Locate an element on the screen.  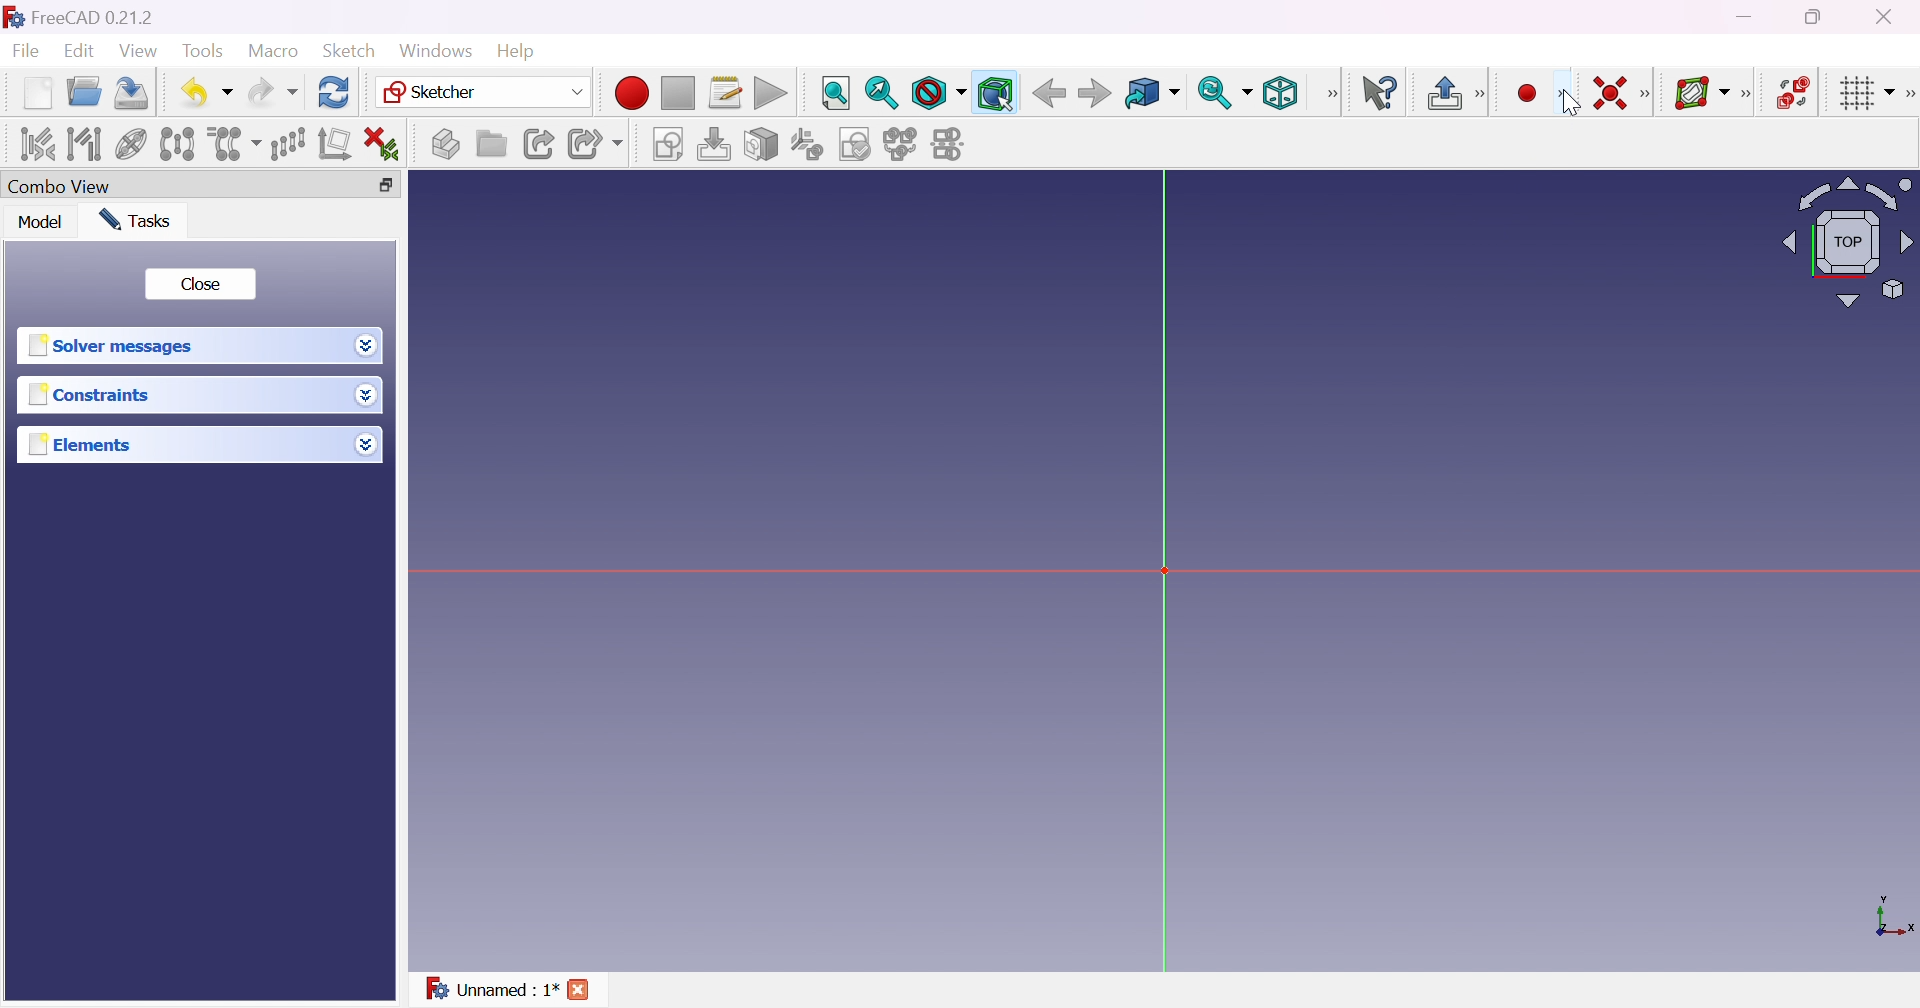
Tools is located at coordinates (204, 51).